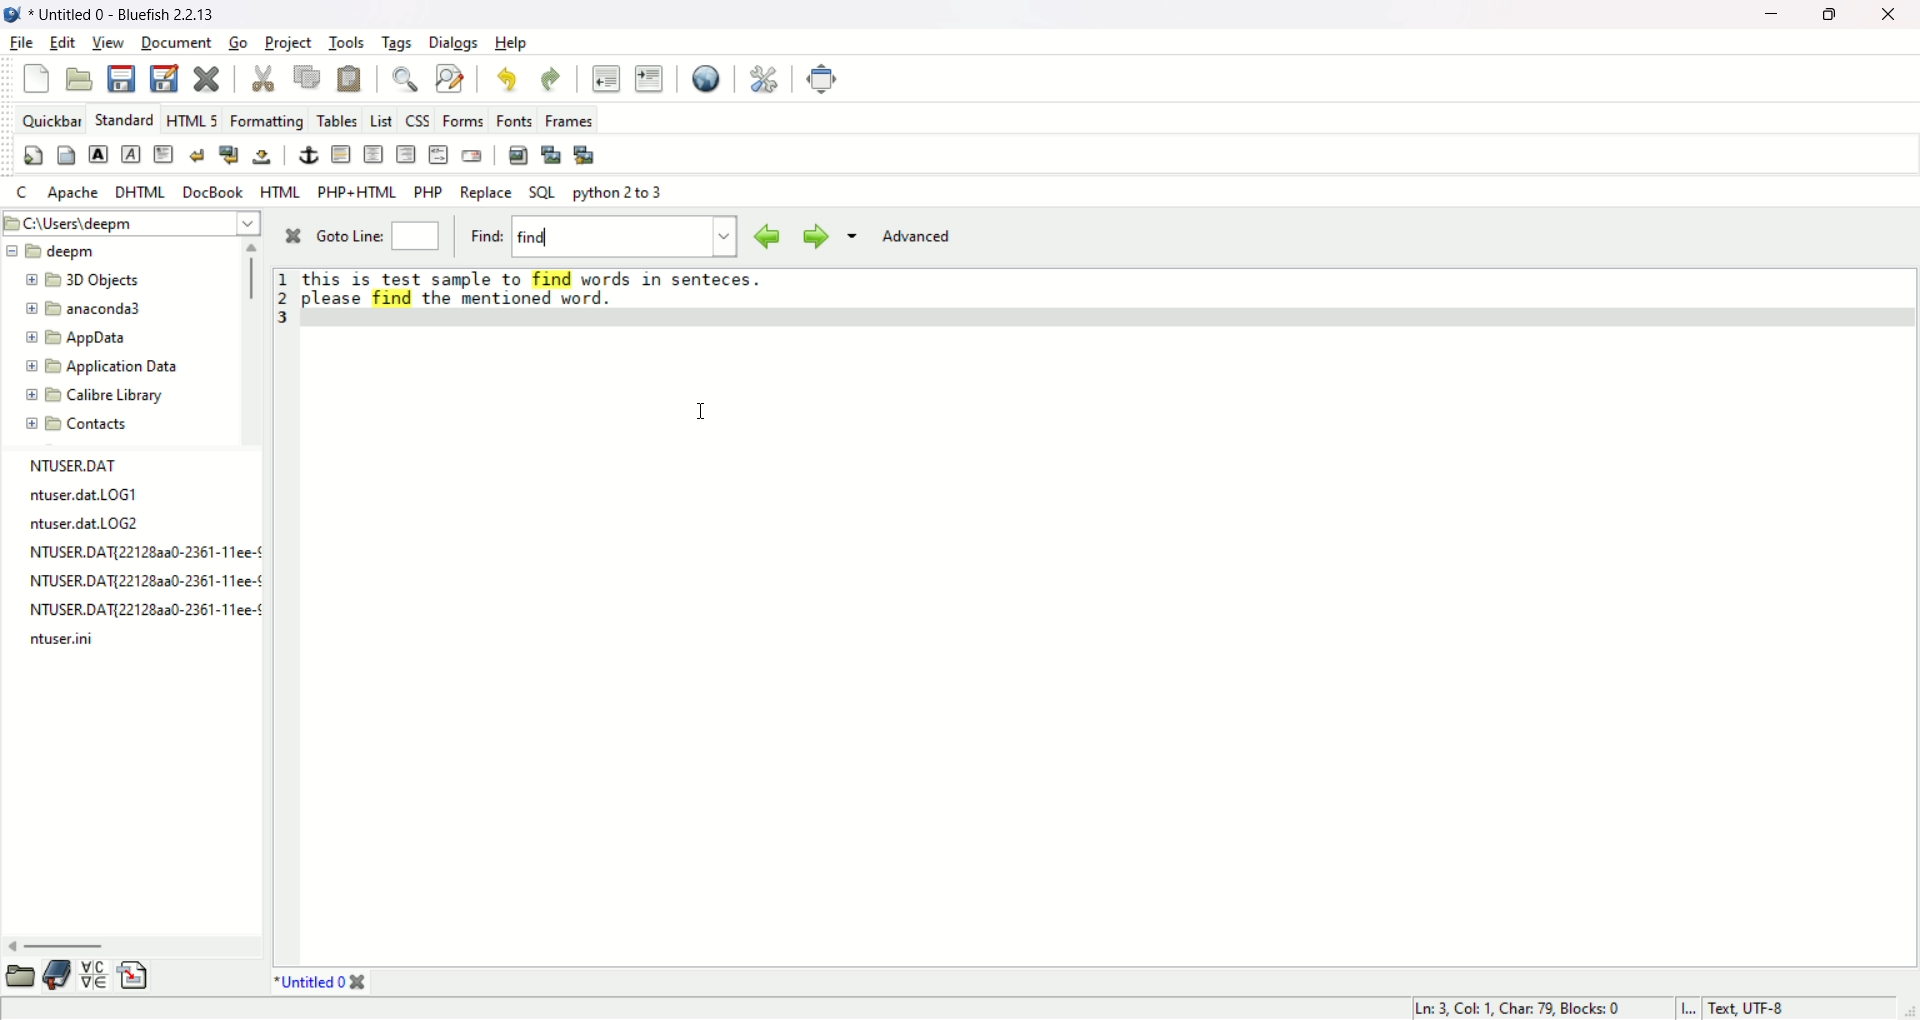  Describe the element at coordinates (133, 14) in the screenshot. I see `title` at that location.